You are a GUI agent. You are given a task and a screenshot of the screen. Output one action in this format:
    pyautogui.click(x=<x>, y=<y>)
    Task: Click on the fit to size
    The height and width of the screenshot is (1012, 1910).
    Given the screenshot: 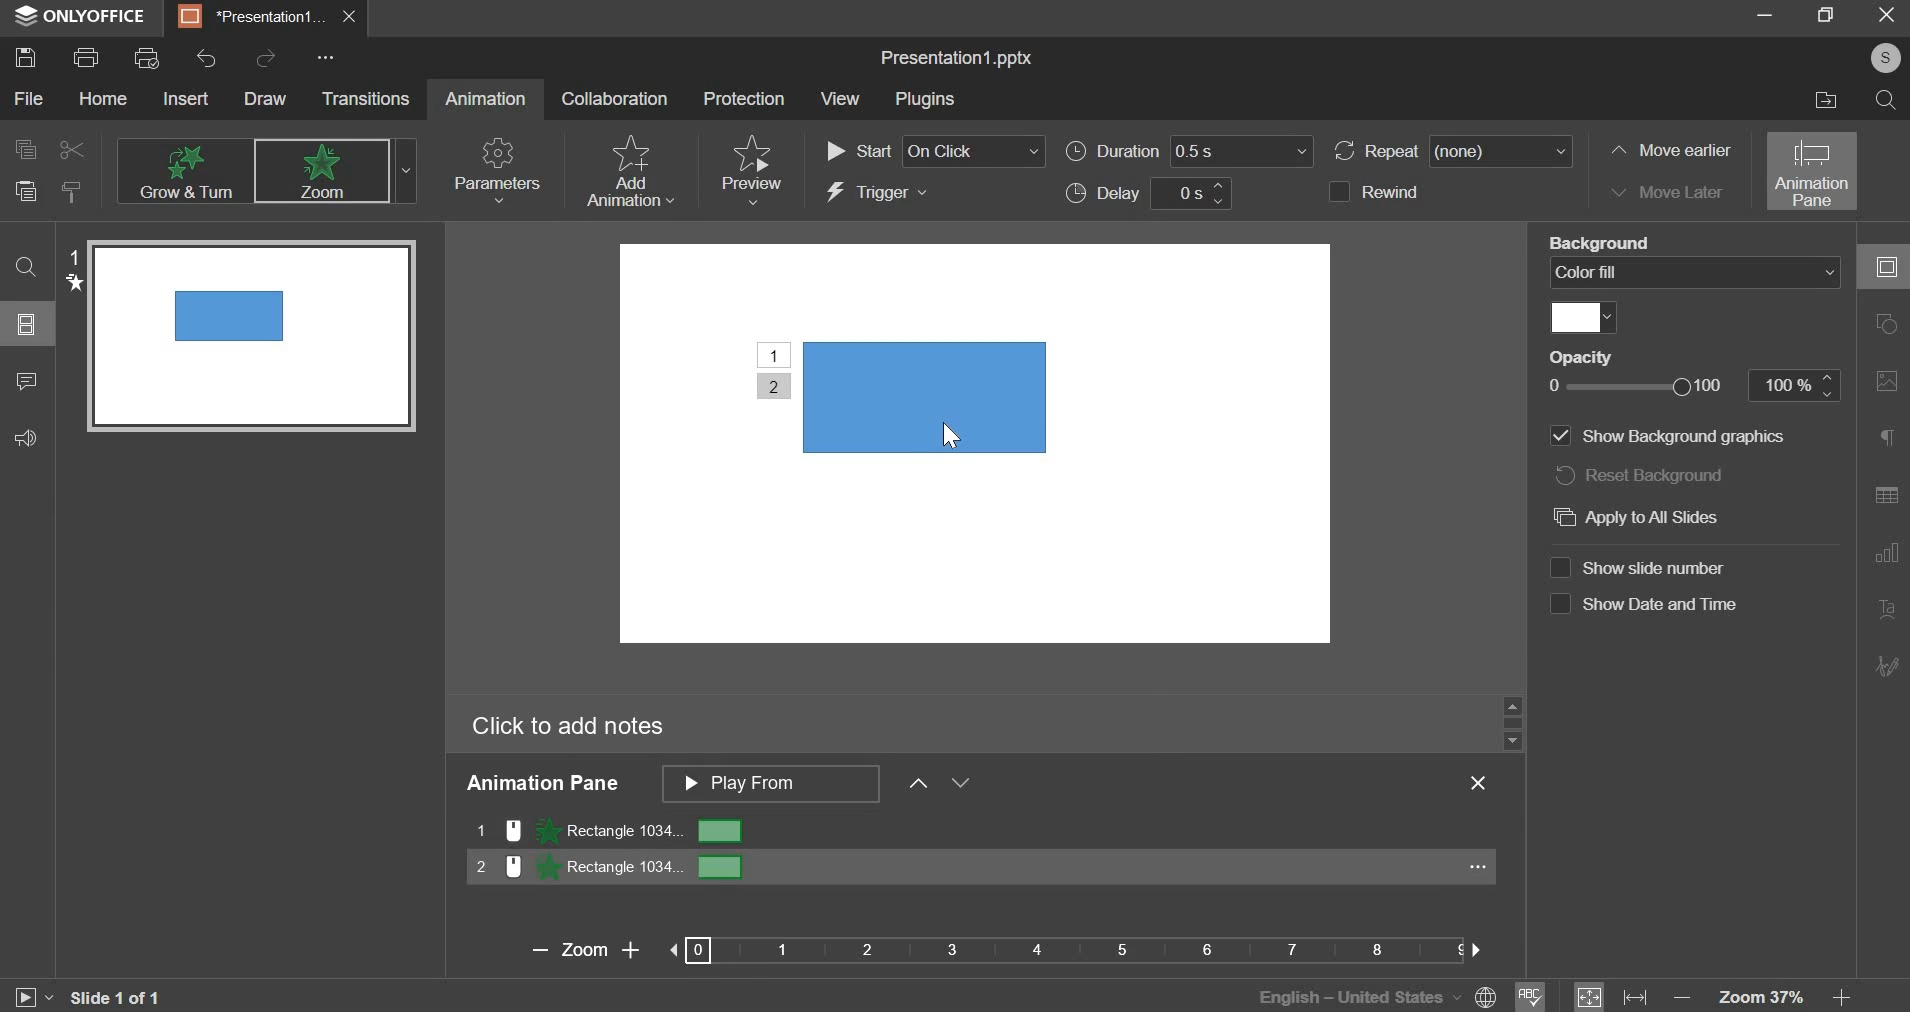 What is the action you would take?
    pyautogui.click(x=1590, y=995)
    